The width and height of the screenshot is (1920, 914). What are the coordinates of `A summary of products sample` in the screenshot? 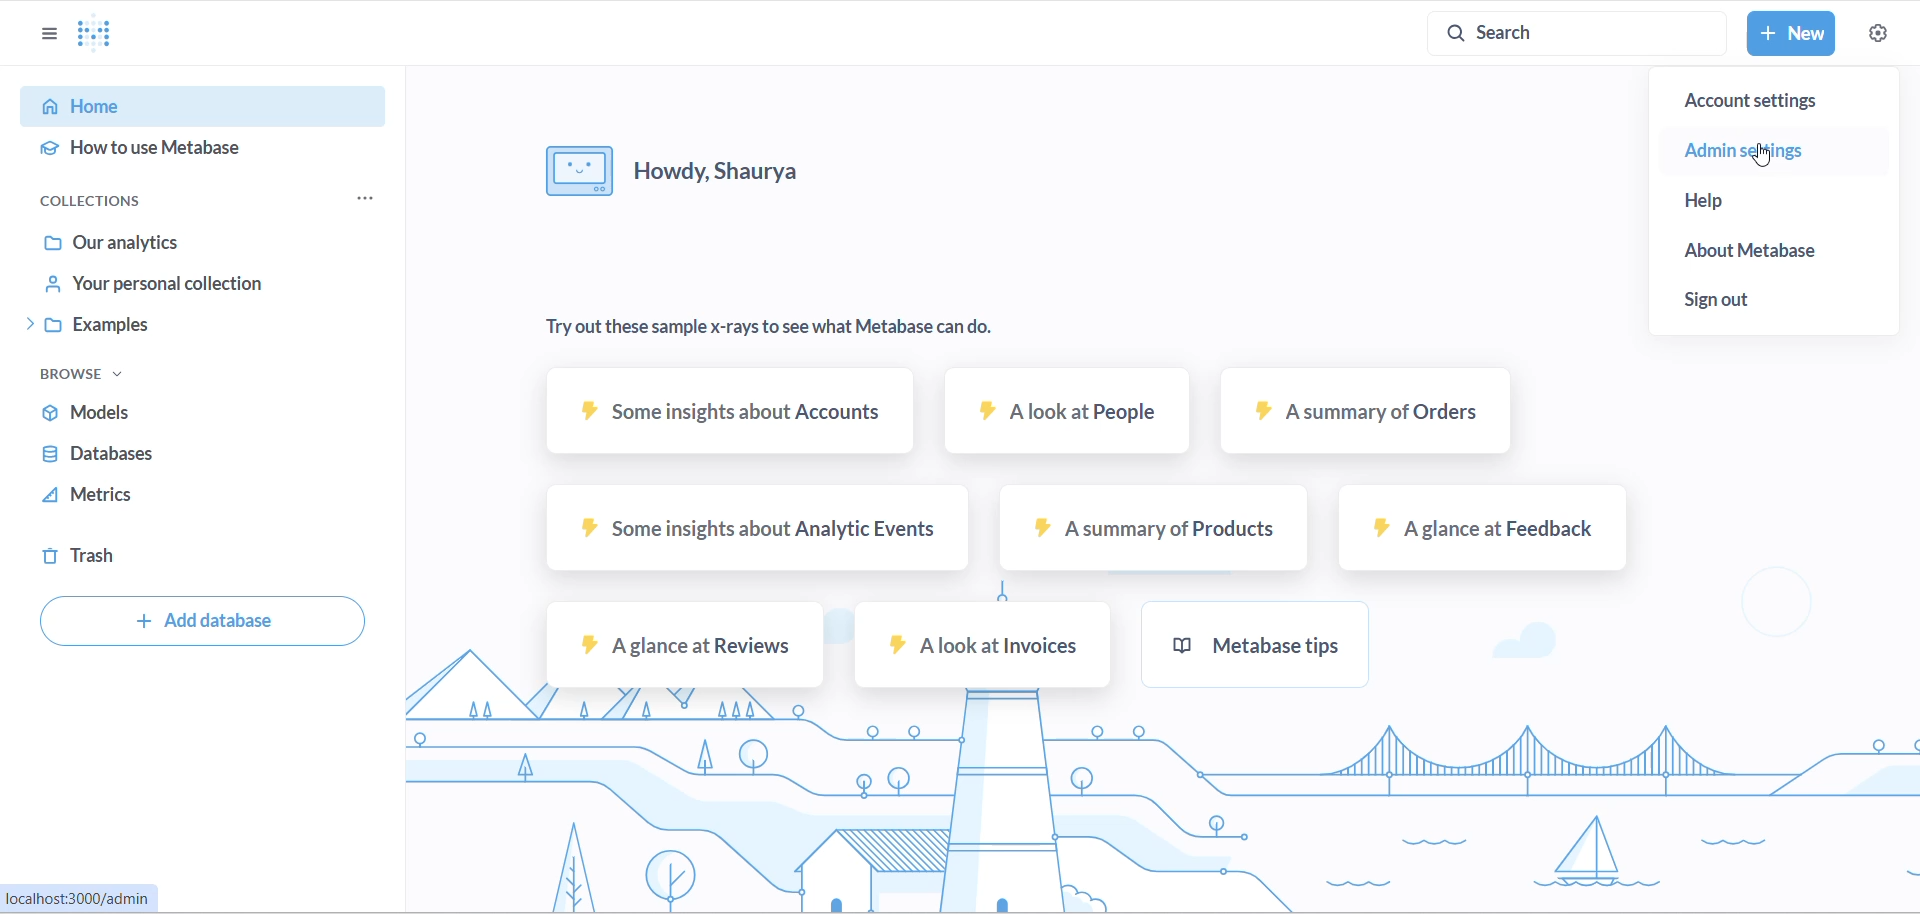 It's located at (1147, 525).